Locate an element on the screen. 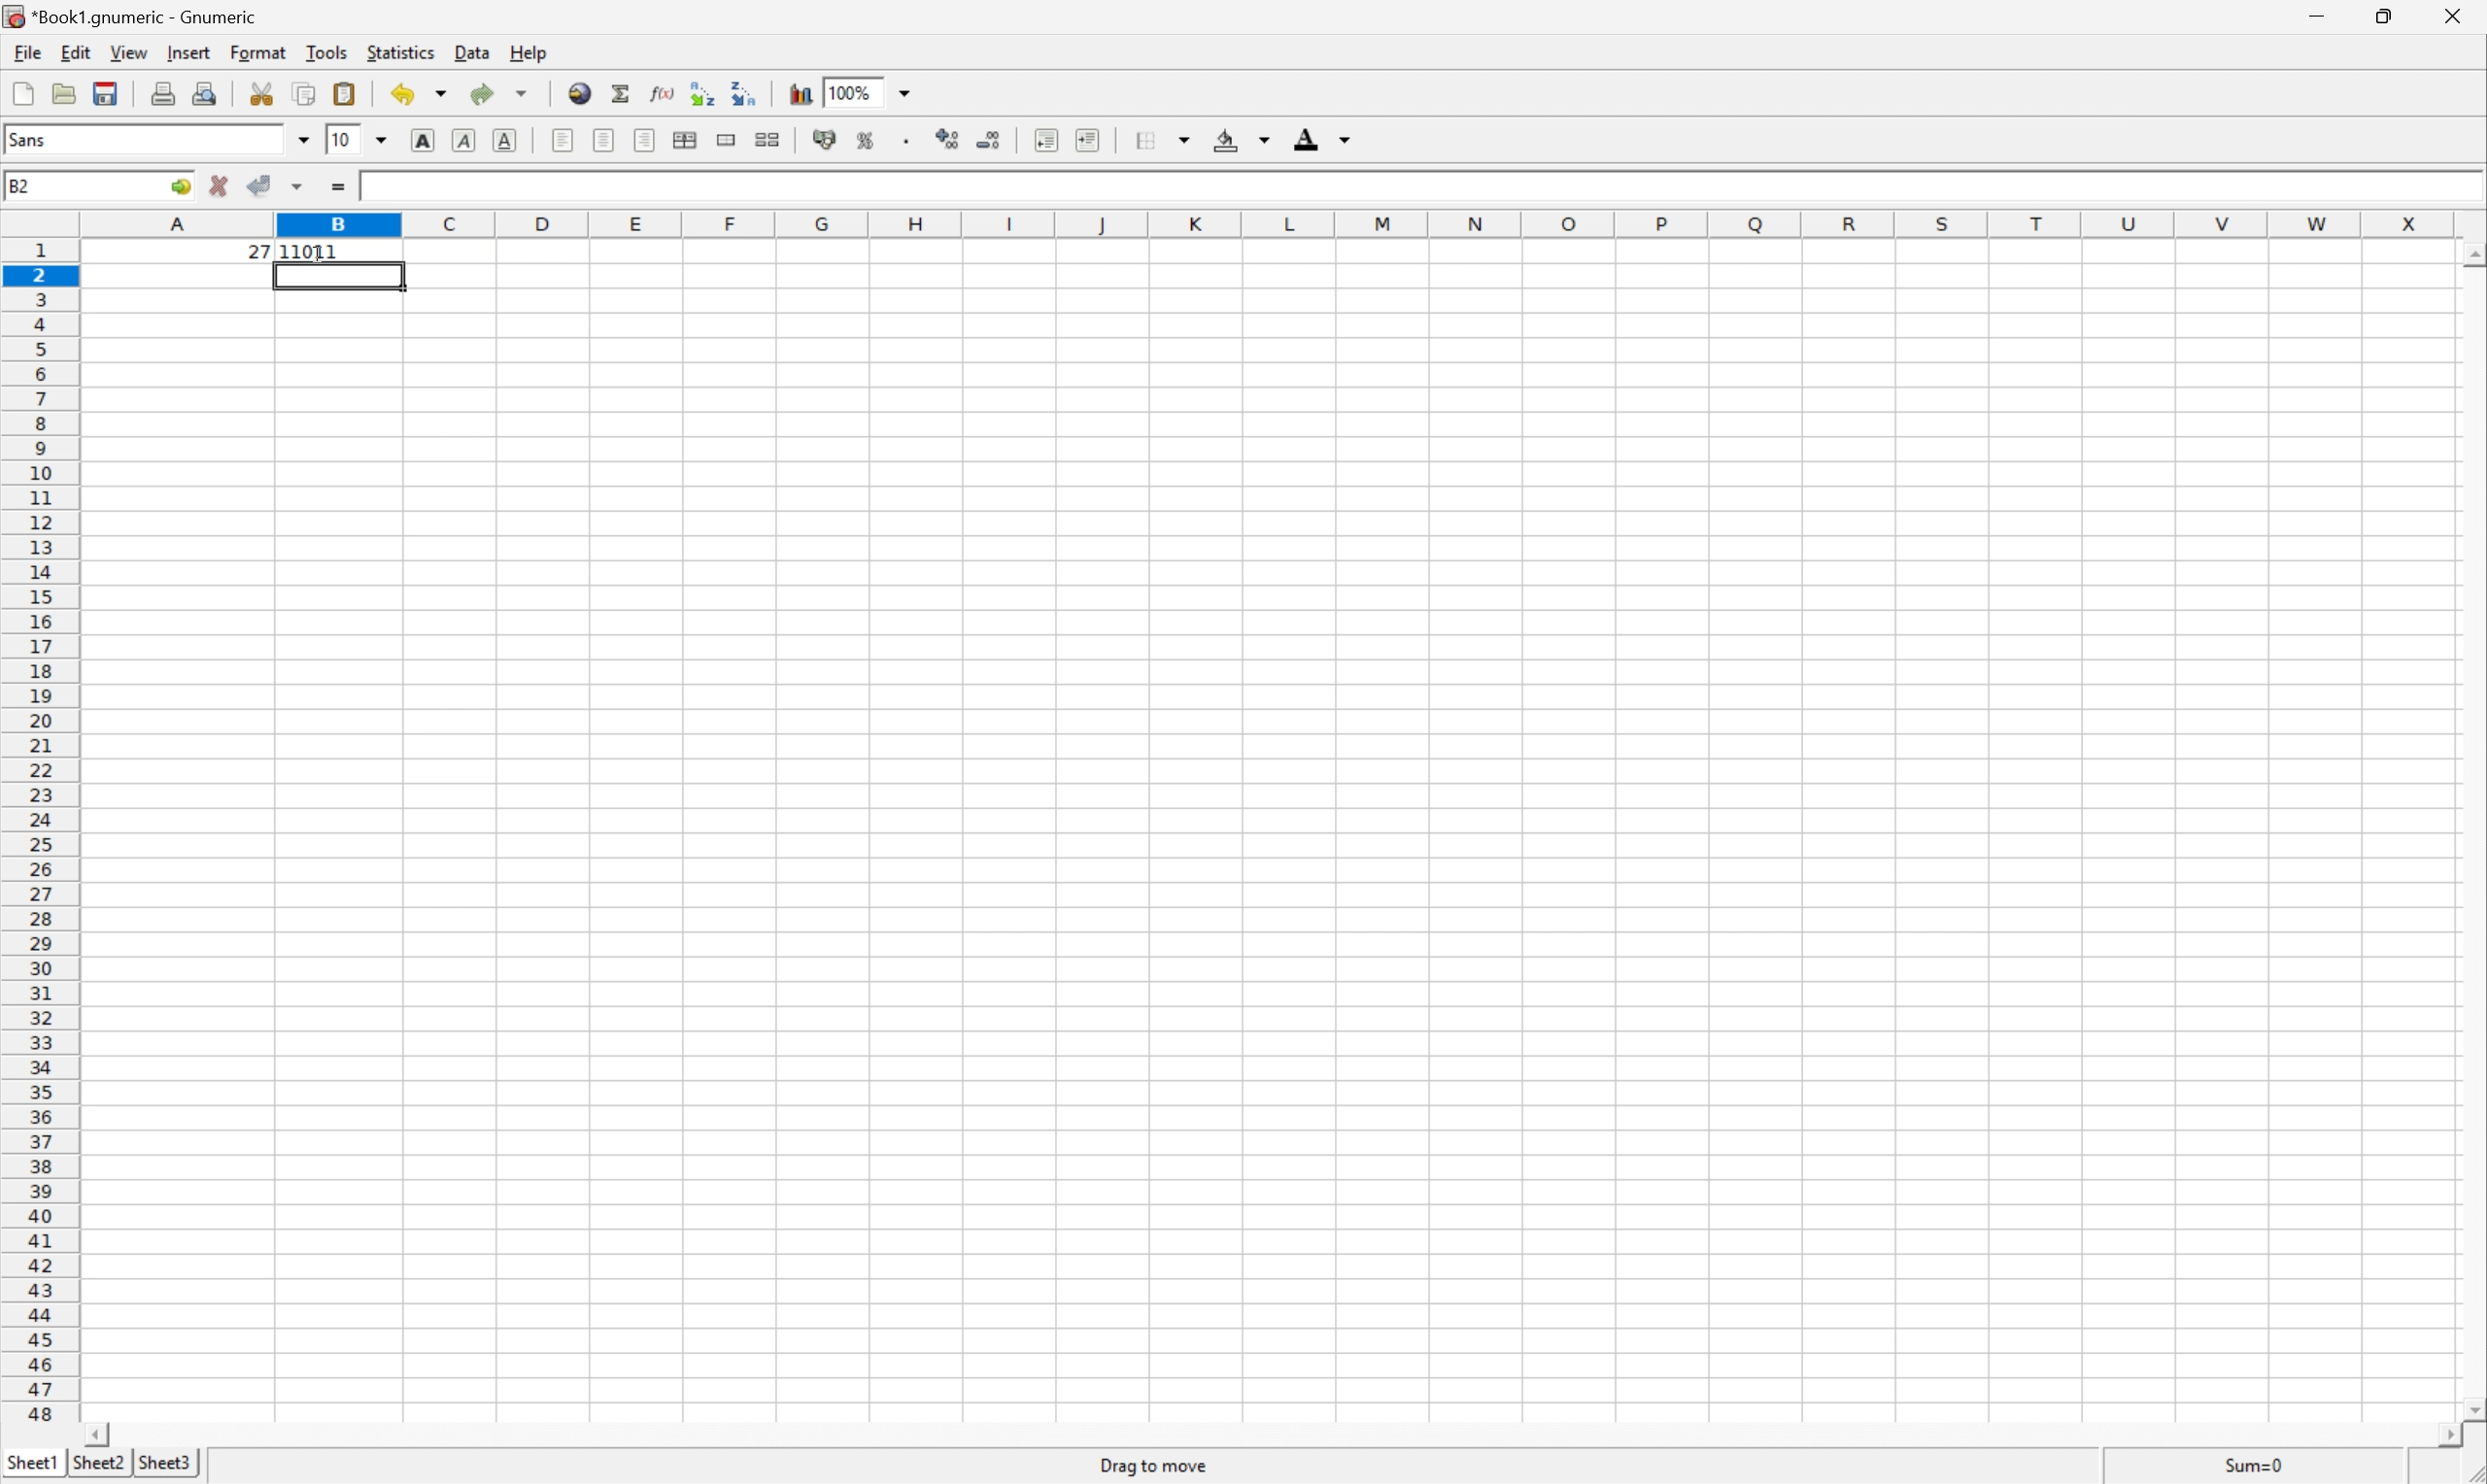 This screenshot has width=2487, height=1484. Scroll Up is located at coordinates (2471, 259).